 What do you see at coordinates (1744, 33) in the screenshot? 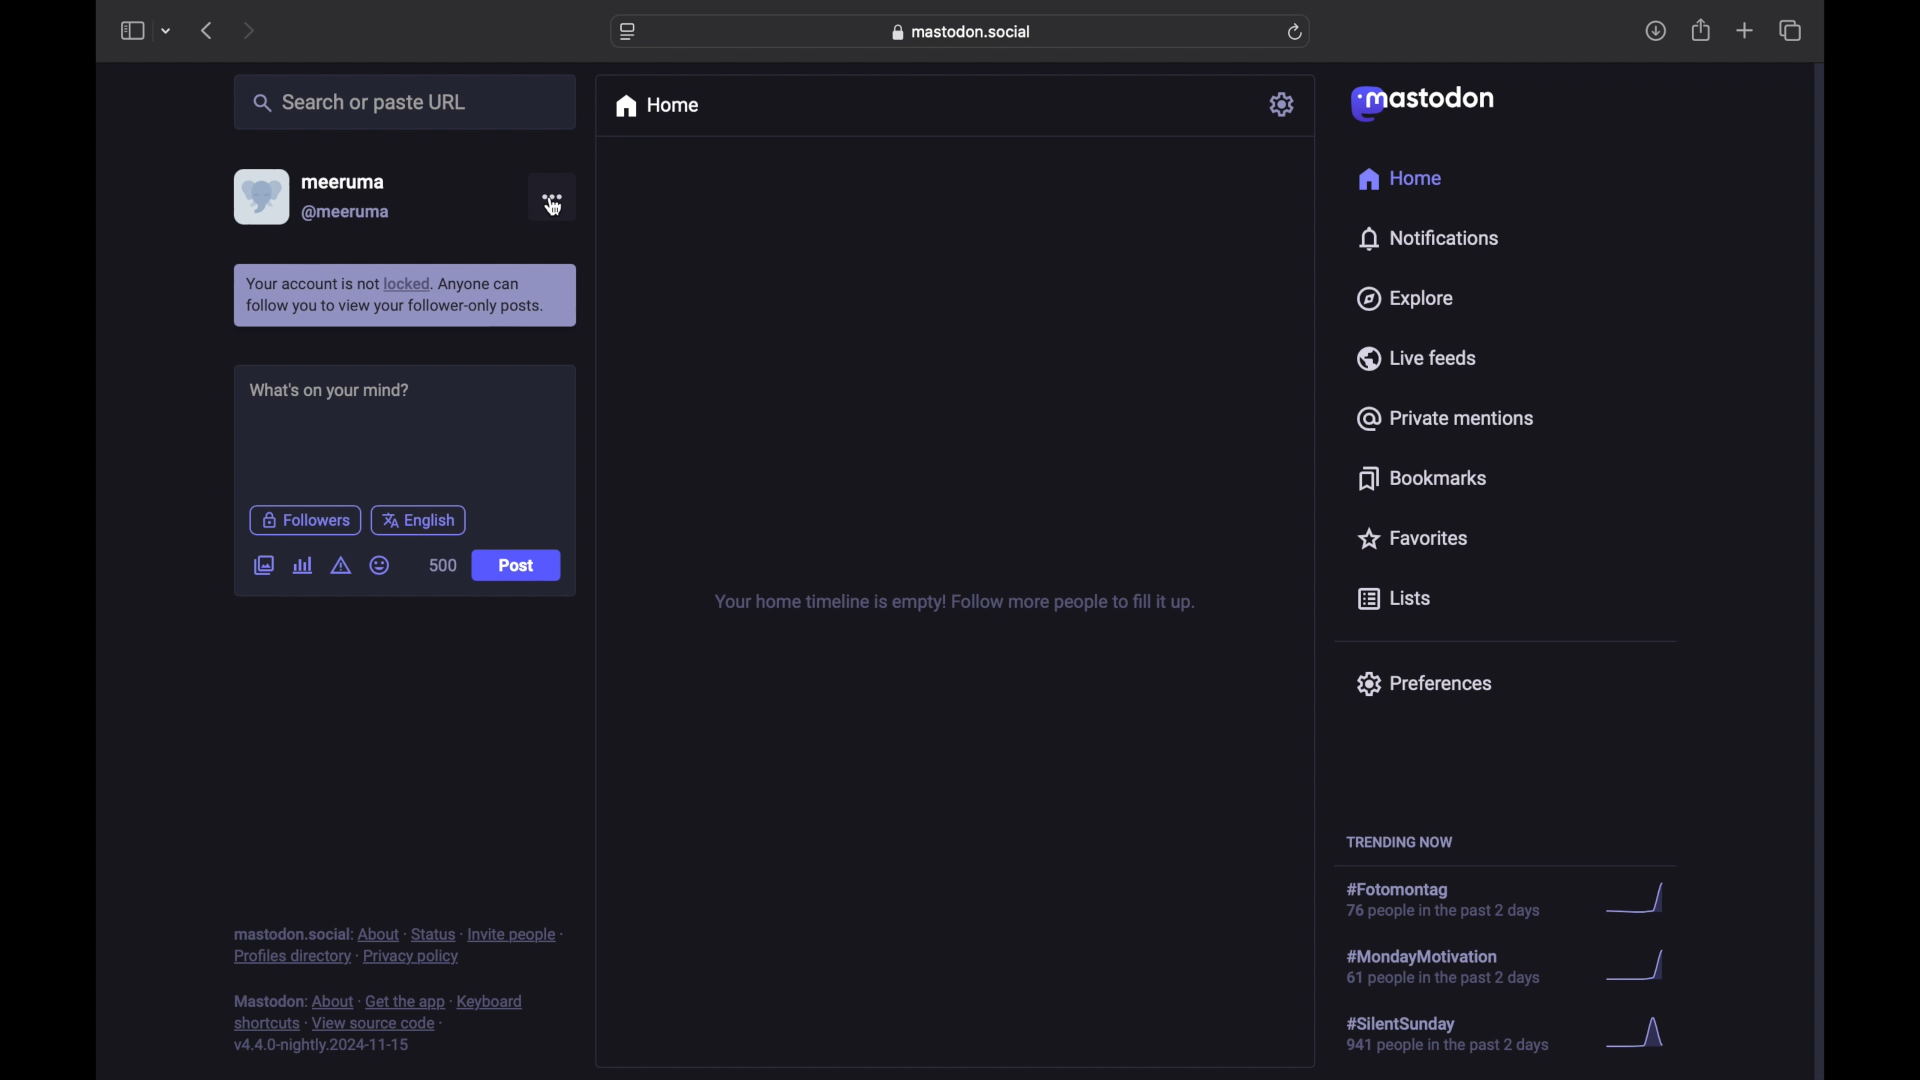
I see `new tab` at bounding box center [1744, 33].